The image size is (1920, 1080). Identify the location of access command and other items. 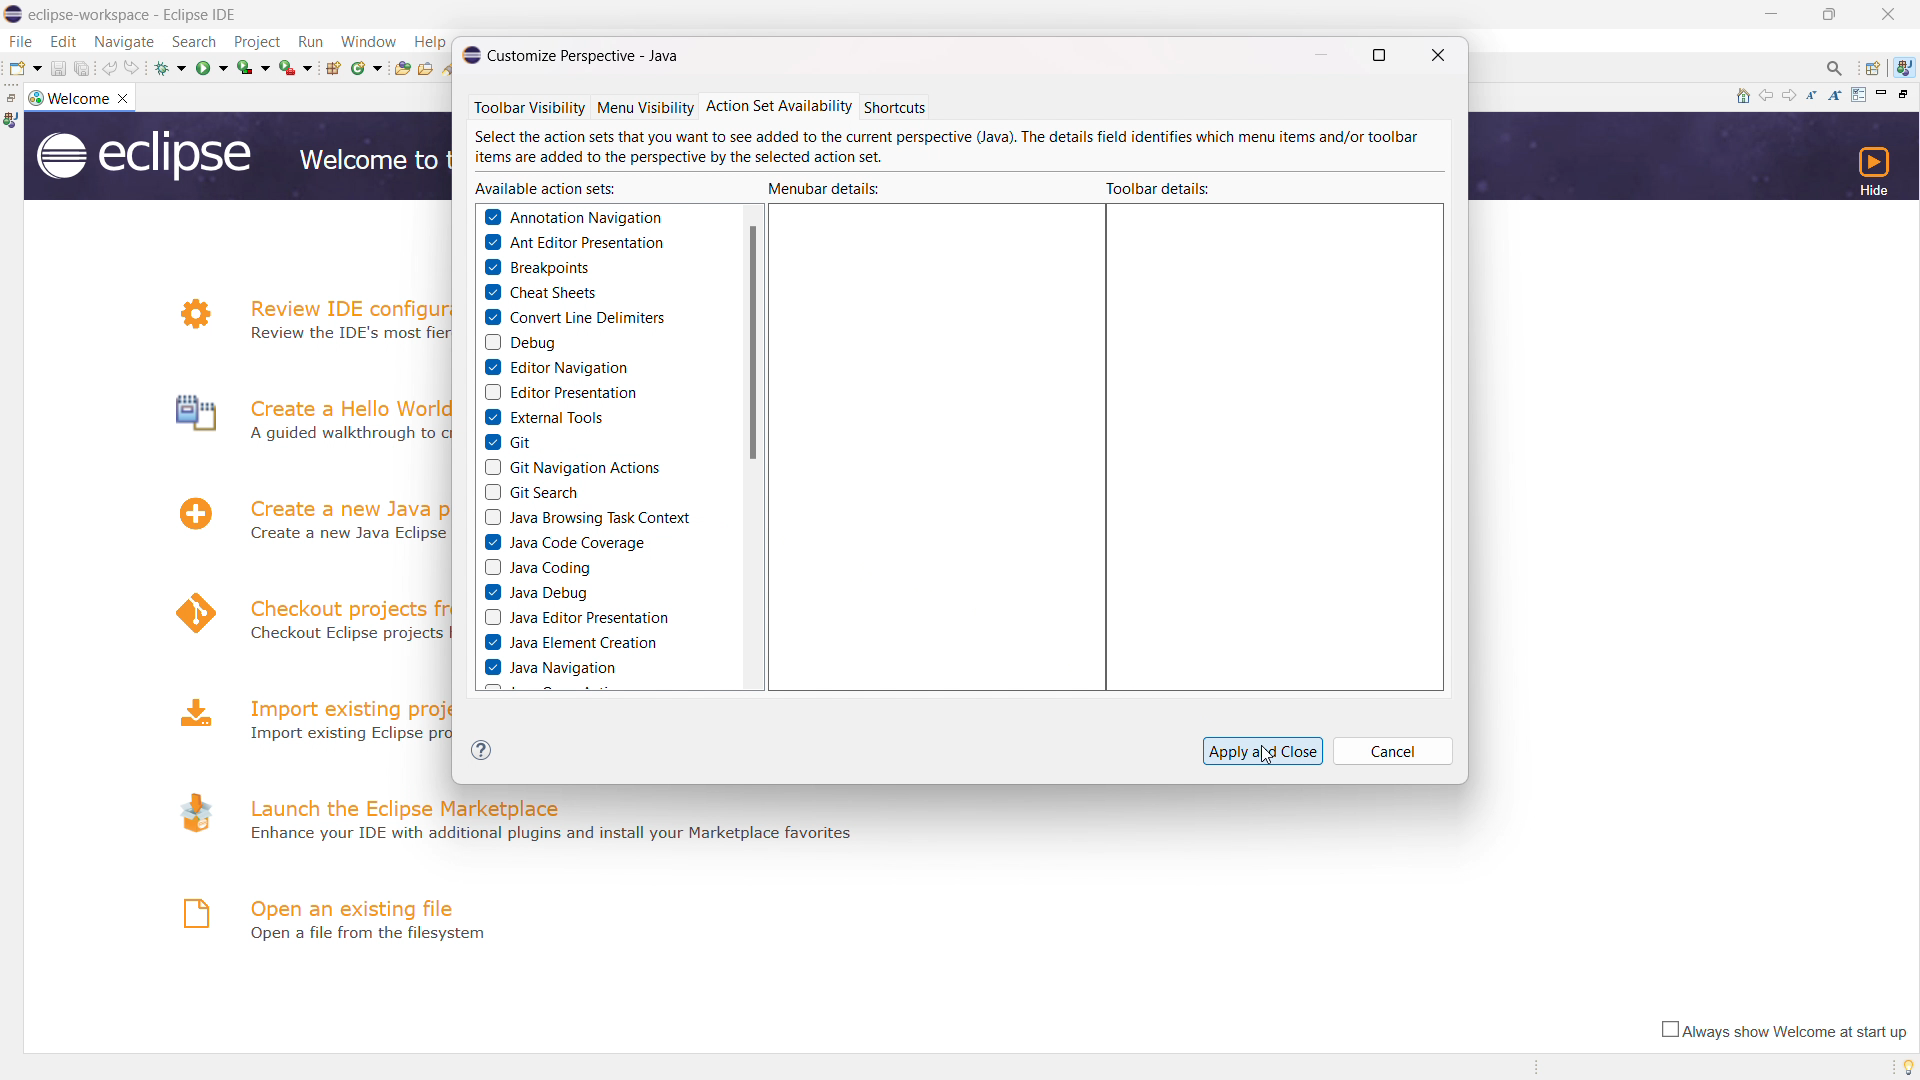
(1836, 69).